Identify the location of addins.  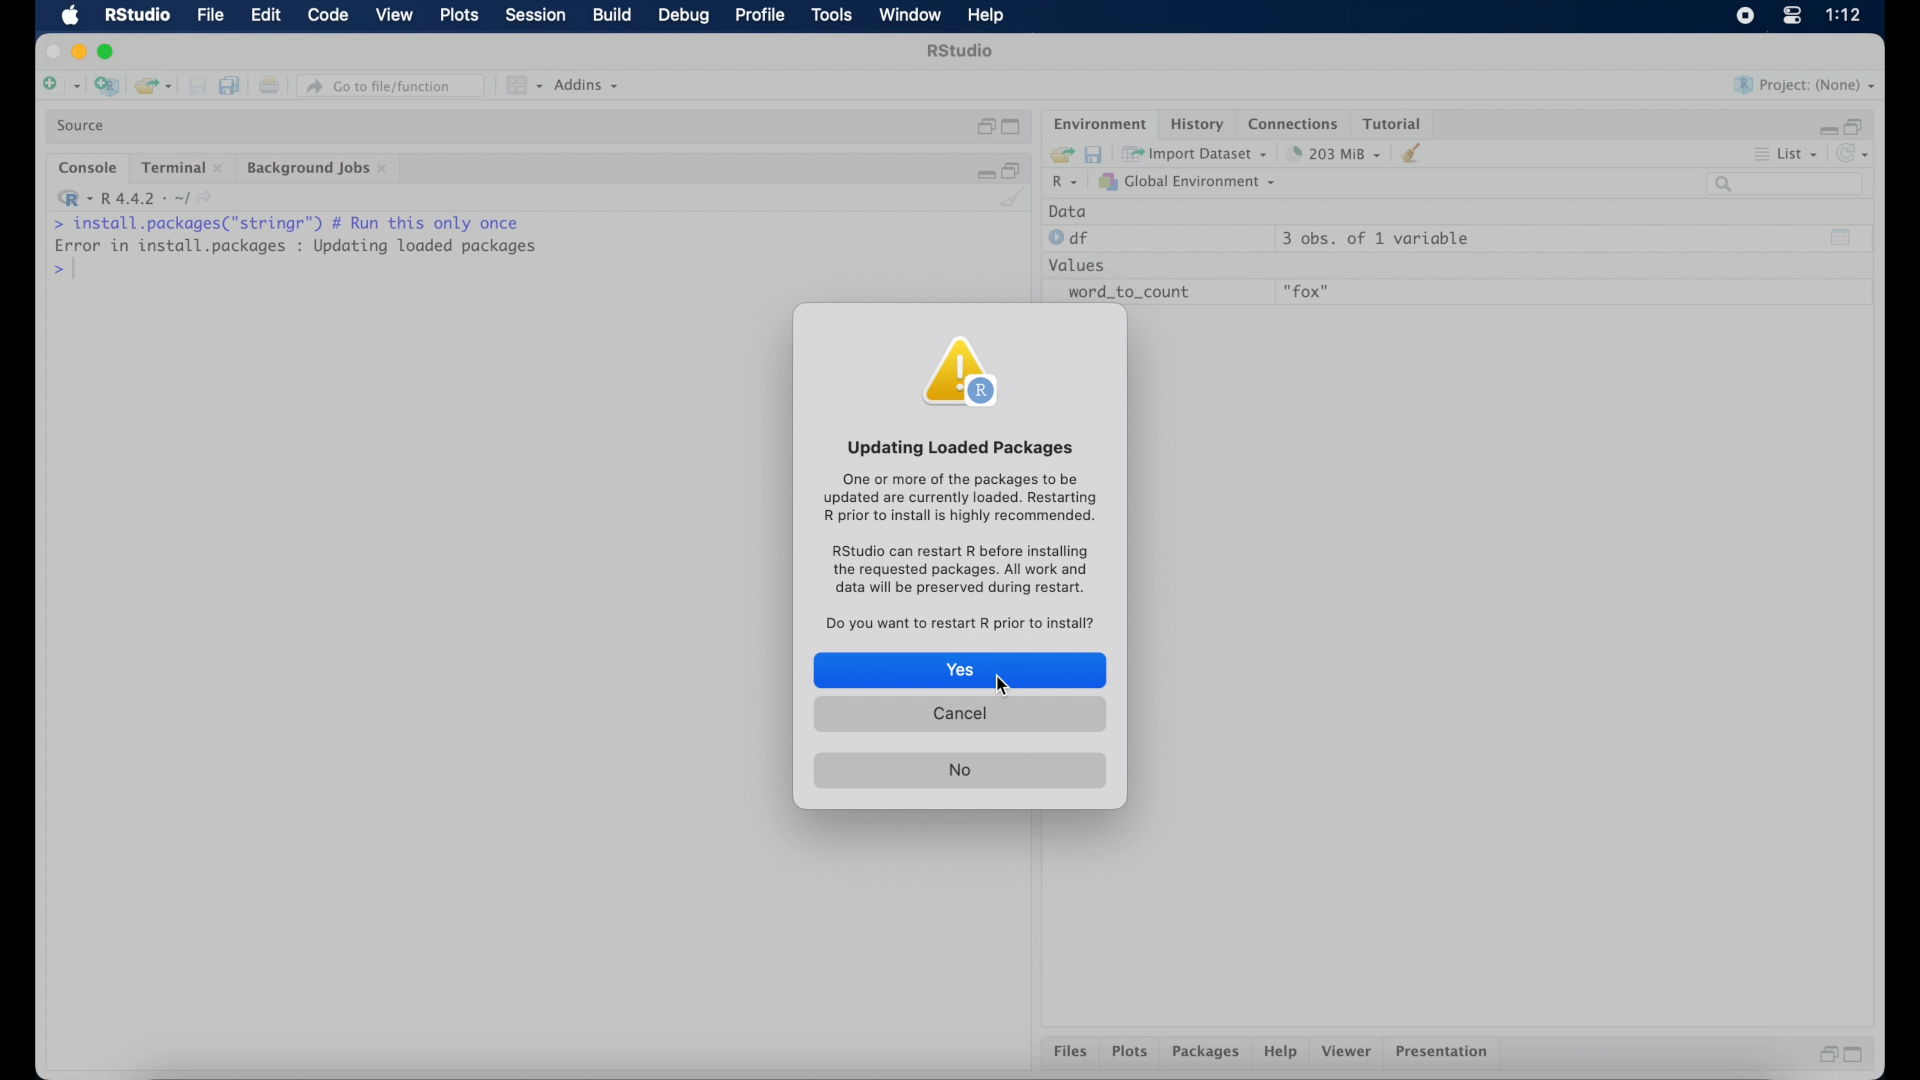
(587, 85).